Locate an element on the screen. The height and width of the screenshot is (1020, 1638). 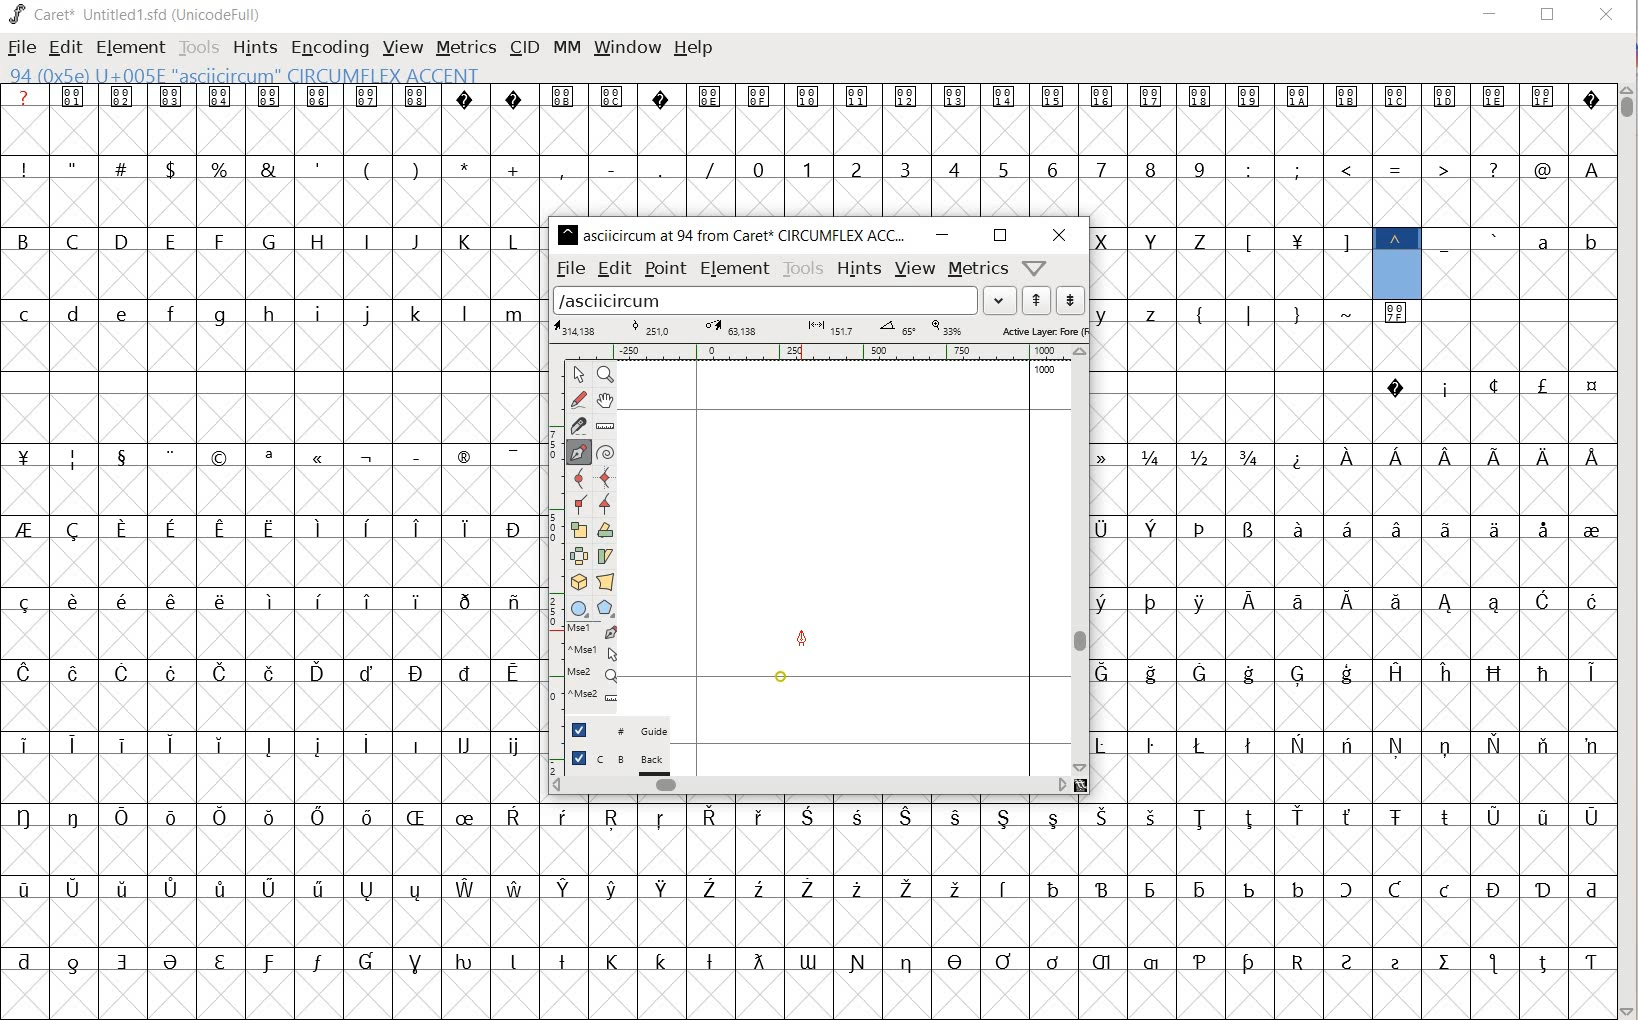
mse1 mse1 mse2 mse2 is located at coordinates (585, 664).